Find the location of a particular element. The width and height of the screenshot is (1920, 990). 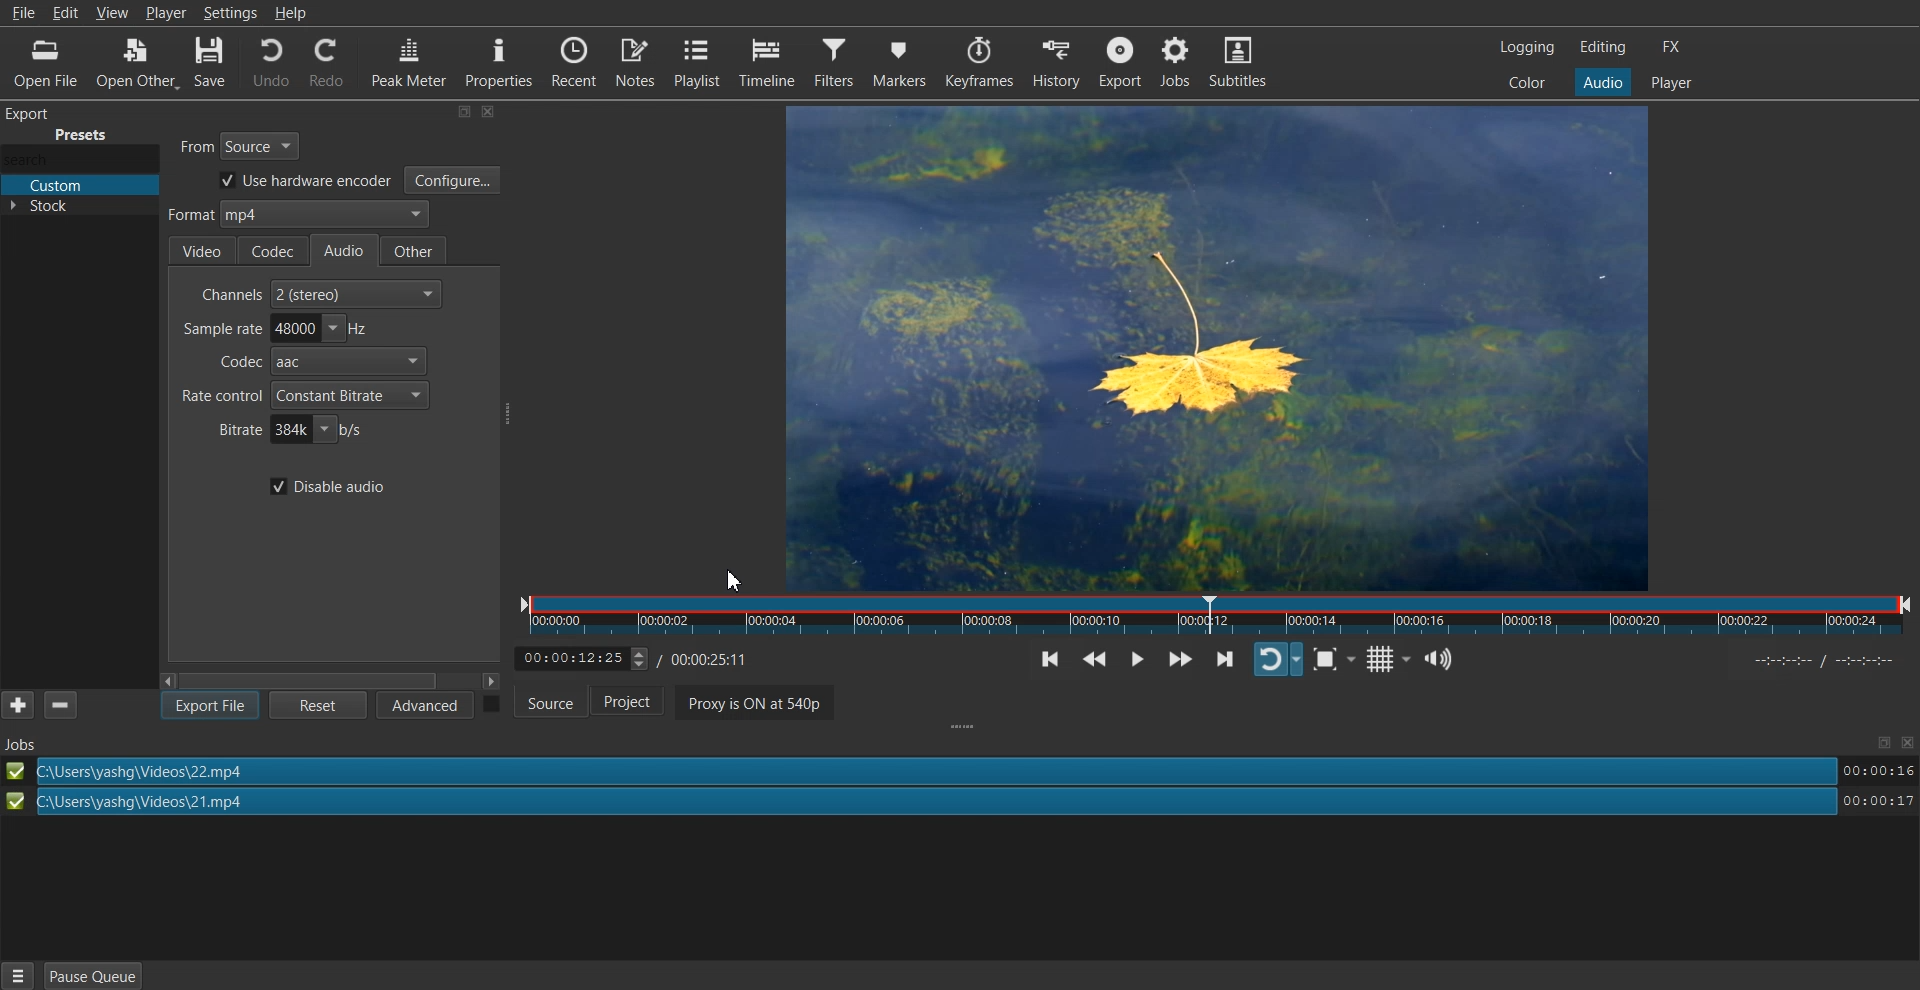

Save is located at coordinates (209, 65).